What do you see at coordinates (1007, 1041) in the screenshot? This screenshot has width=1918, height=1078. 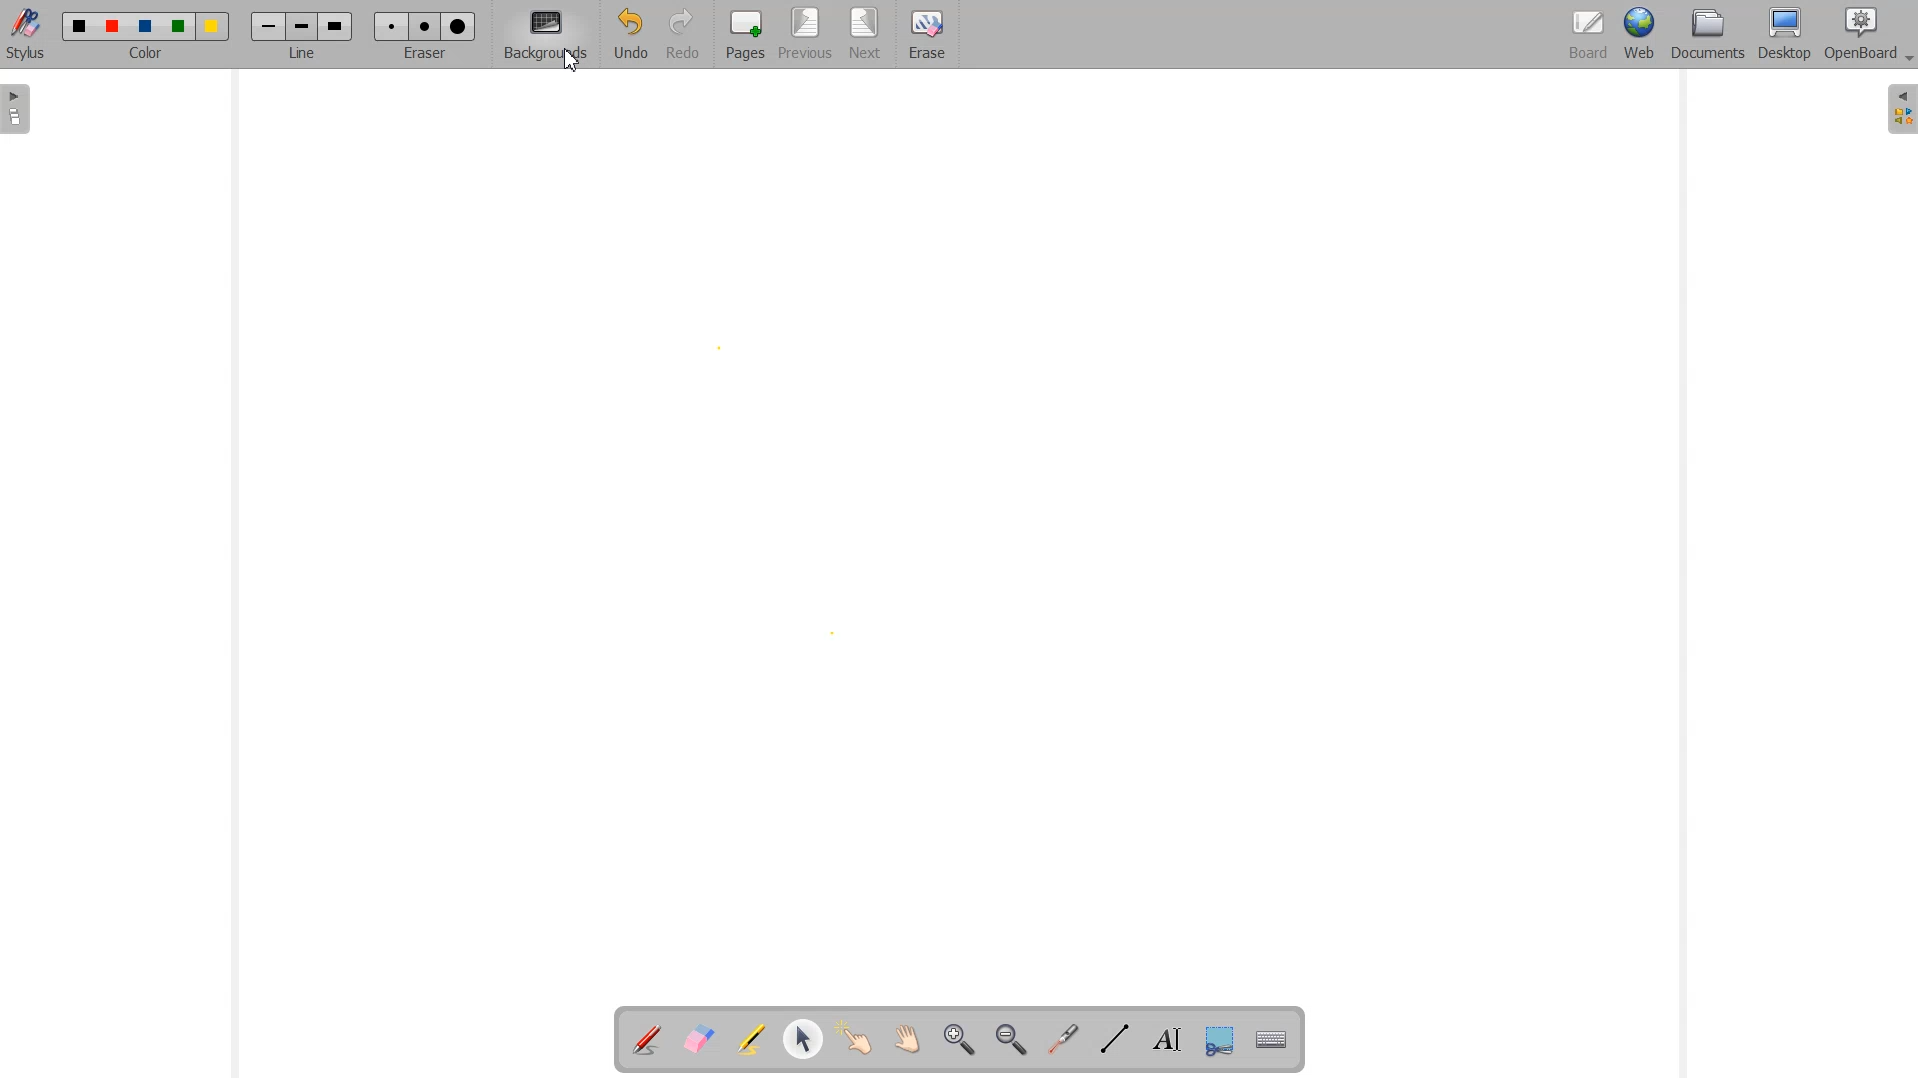 I see `Zoom Out` at bounding box center [1007, 1041].